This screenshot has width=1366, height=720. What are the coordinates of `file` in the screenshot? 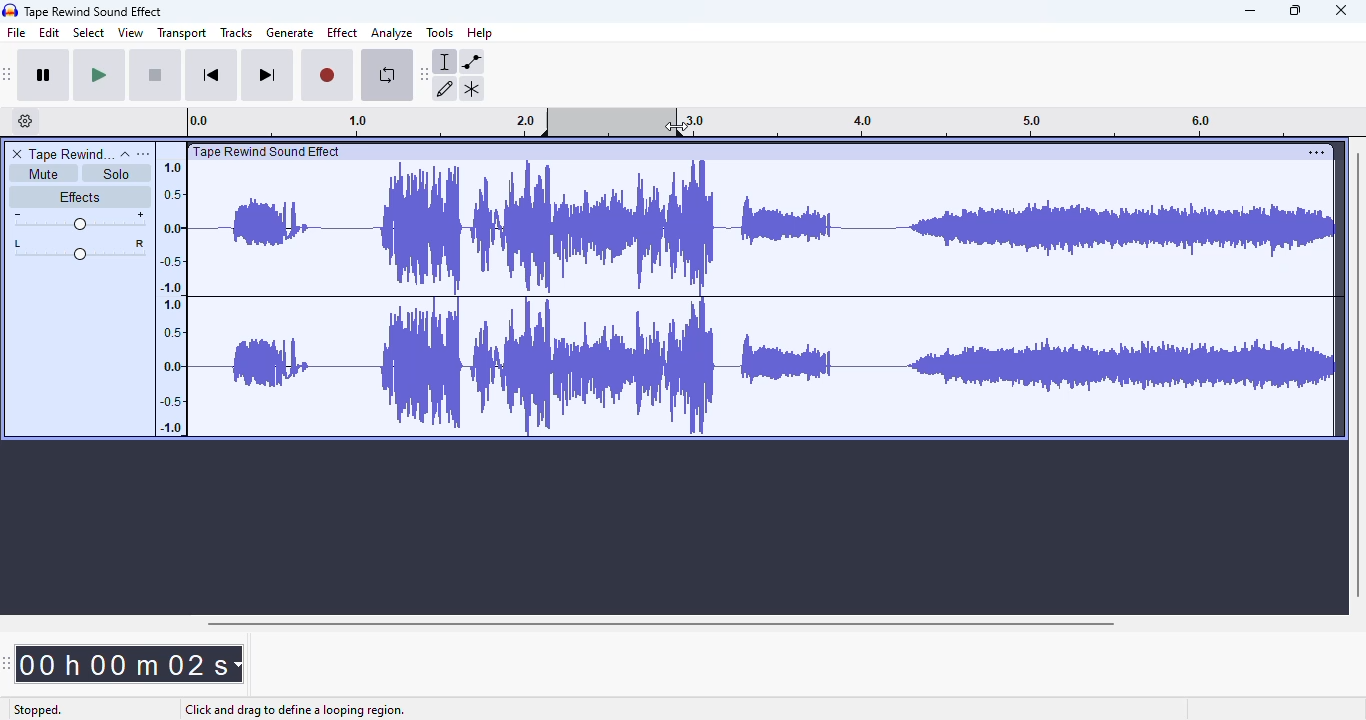 It's located at (16, 32).